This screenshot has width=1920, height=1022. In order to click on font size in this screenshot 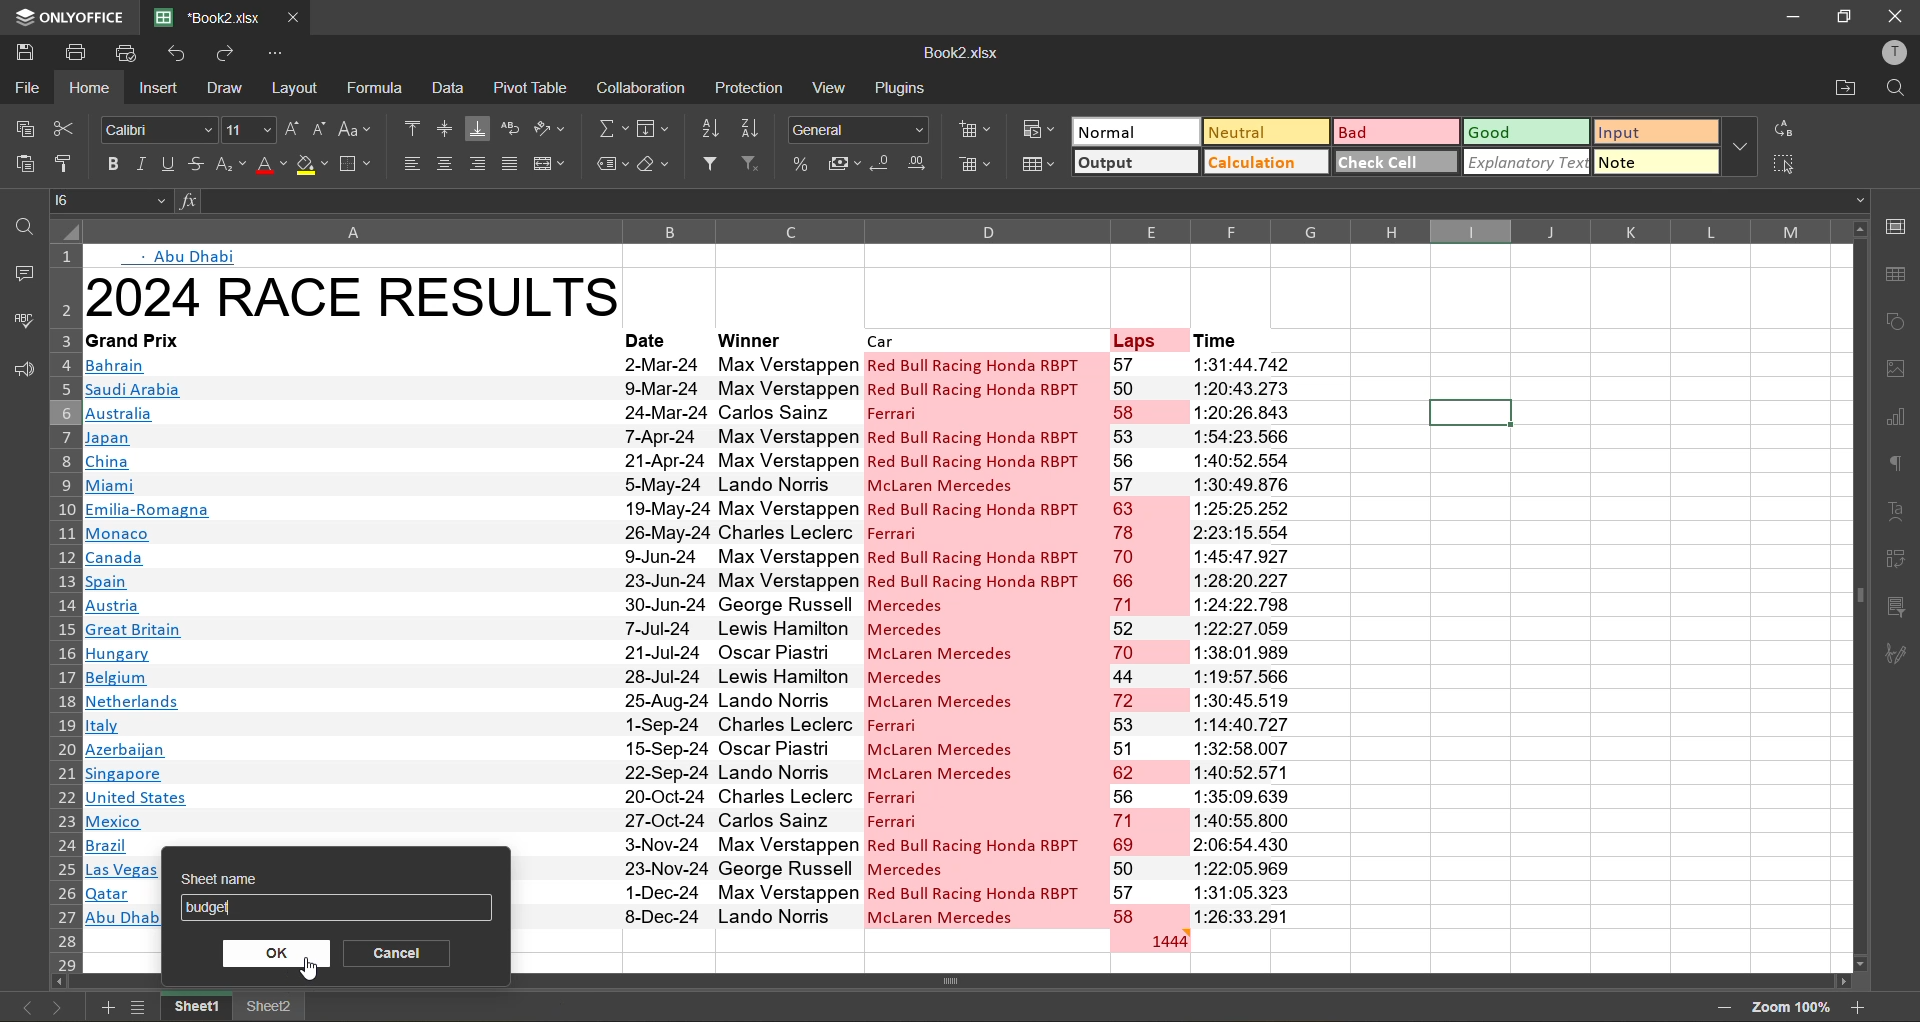, I will do `click(250, 128)`.